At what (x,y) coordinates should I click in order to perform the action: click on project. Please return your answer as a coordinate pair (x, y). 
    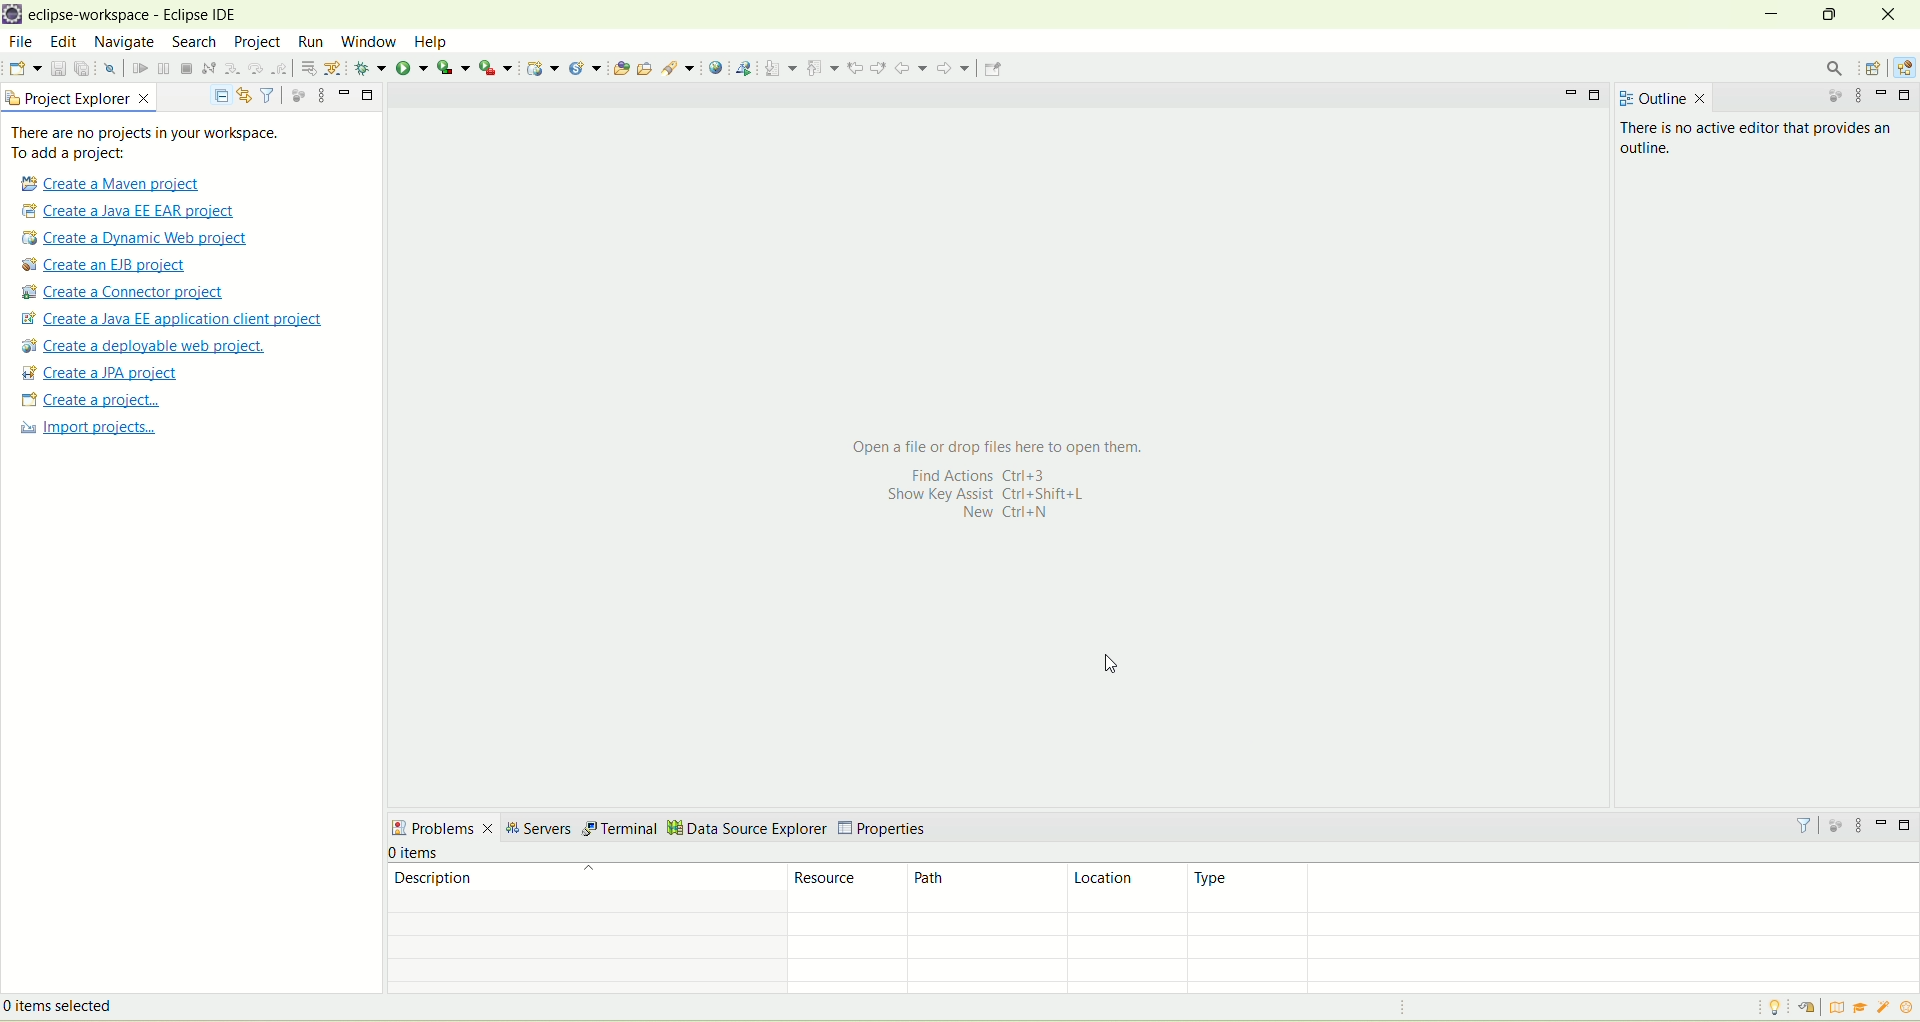
    Looking at the image, I should click on (256, 42).